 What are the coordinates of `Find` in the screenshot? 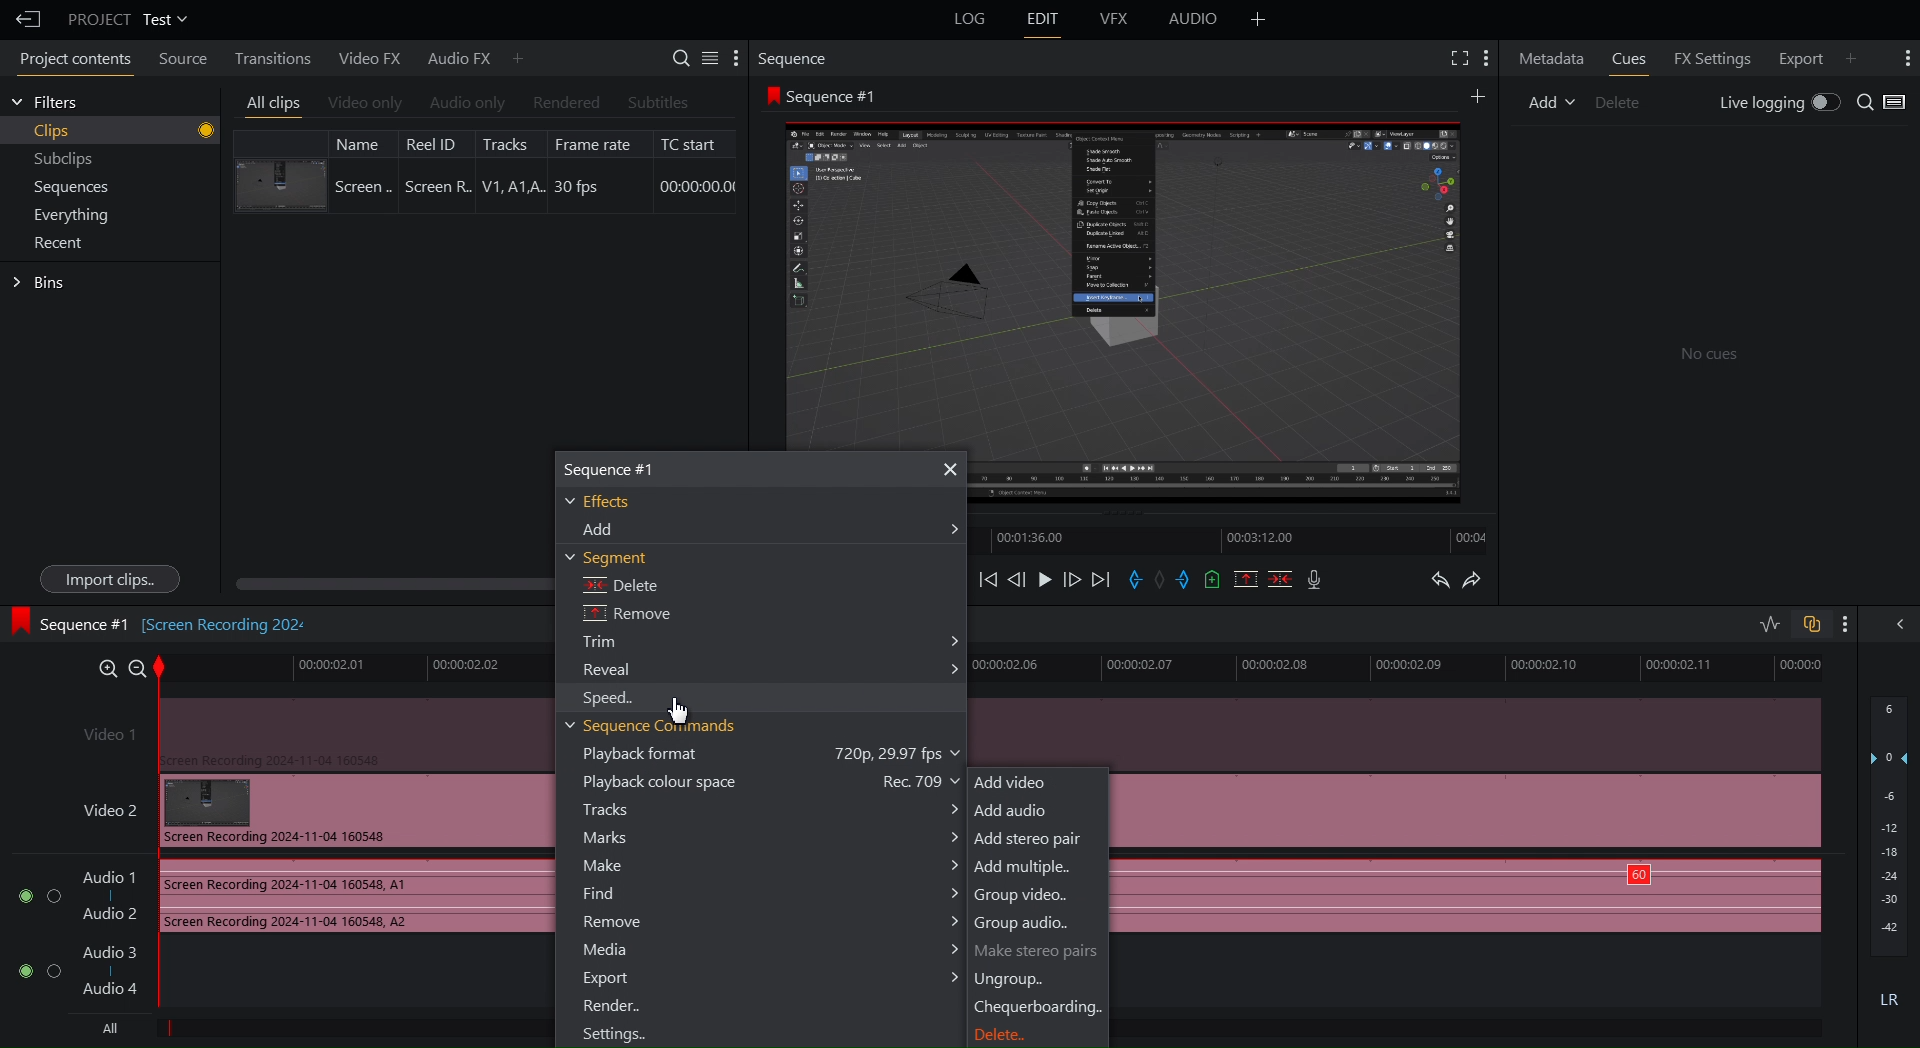 It's located at (768, 894).